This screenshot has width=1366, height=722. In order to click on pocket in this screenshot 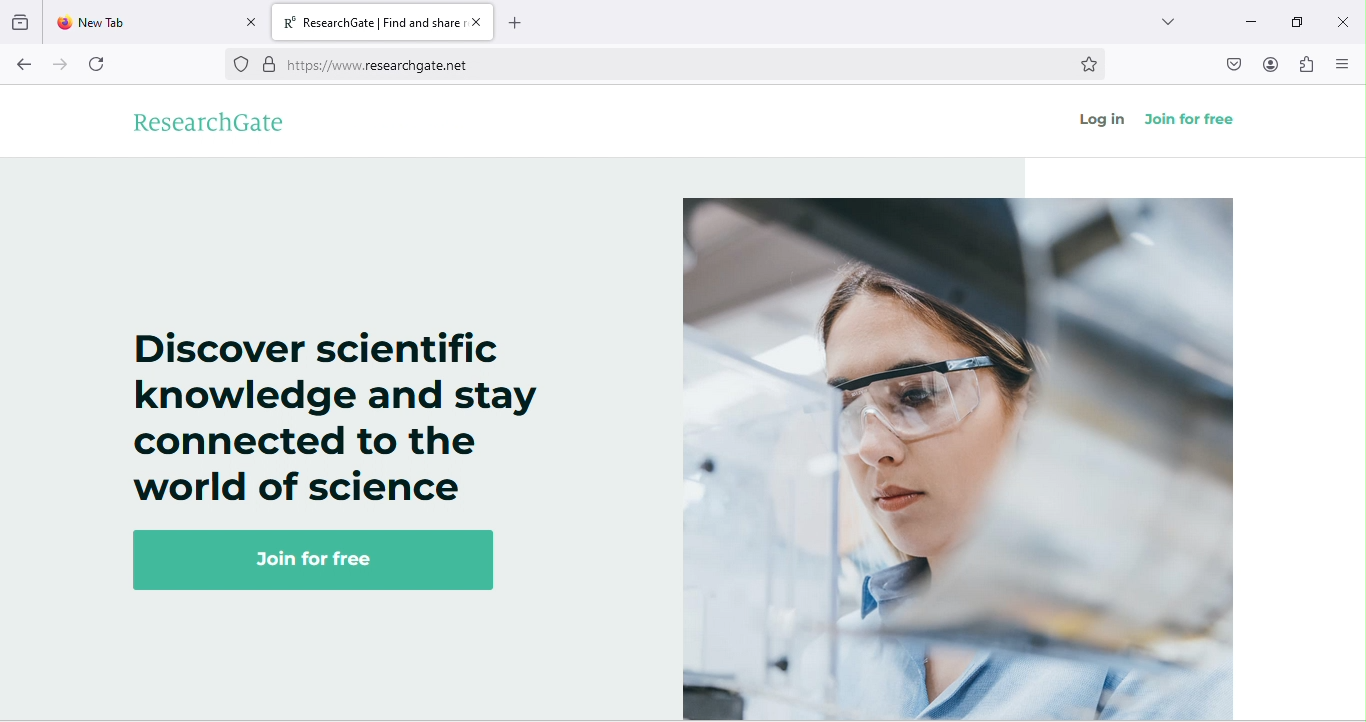, I will do `click(1232, 64)`.